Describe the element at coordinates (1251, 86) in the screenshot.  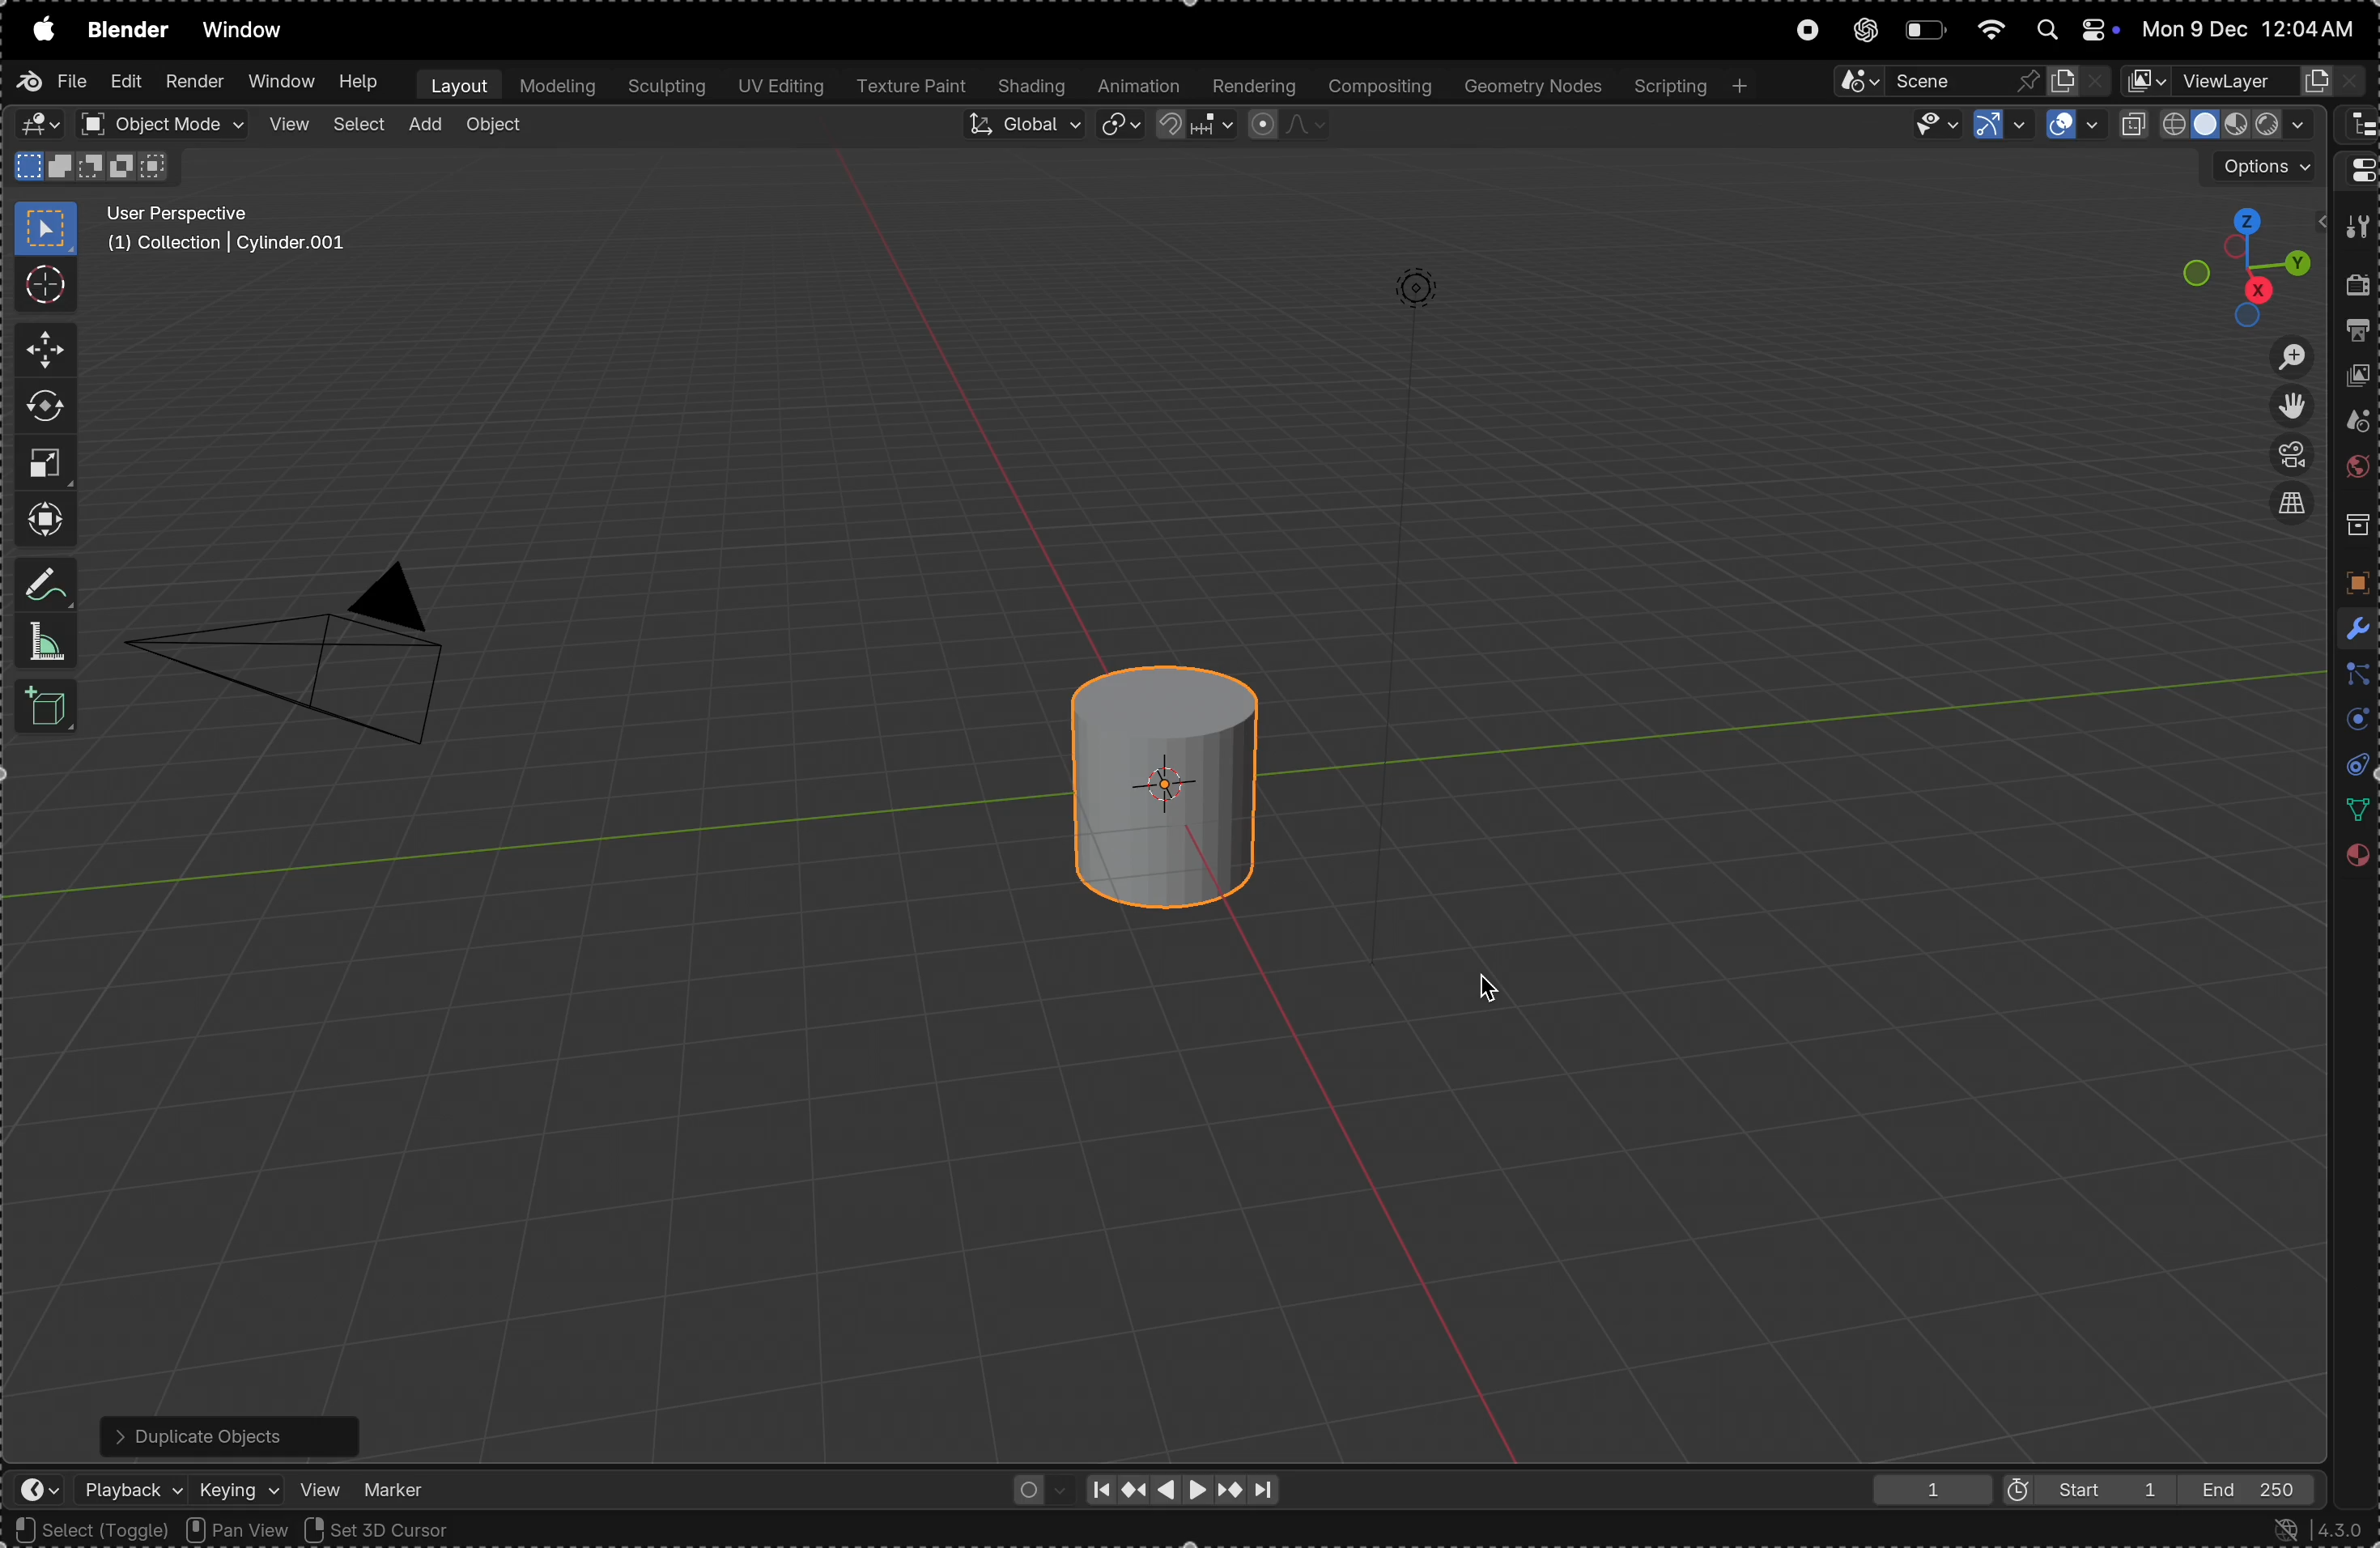
I see `rendering` at that location.